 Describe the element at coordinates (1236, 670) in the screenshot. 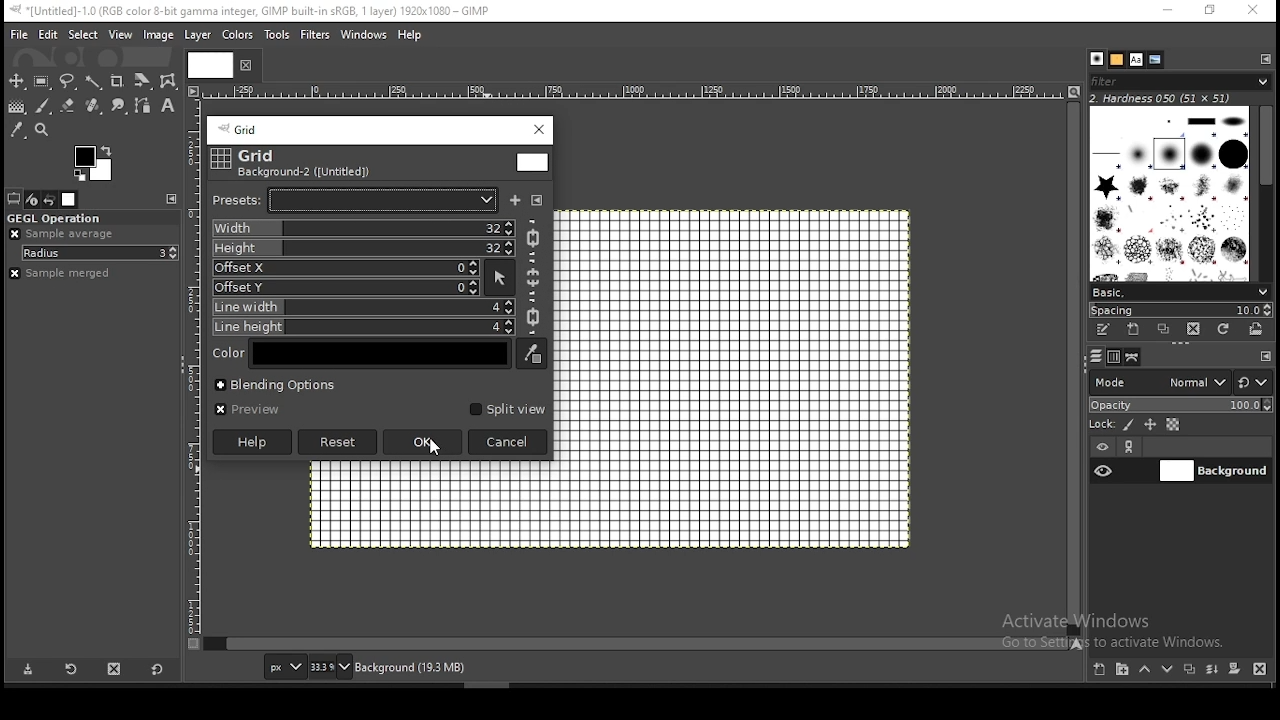

I see `add a mask` at that location.